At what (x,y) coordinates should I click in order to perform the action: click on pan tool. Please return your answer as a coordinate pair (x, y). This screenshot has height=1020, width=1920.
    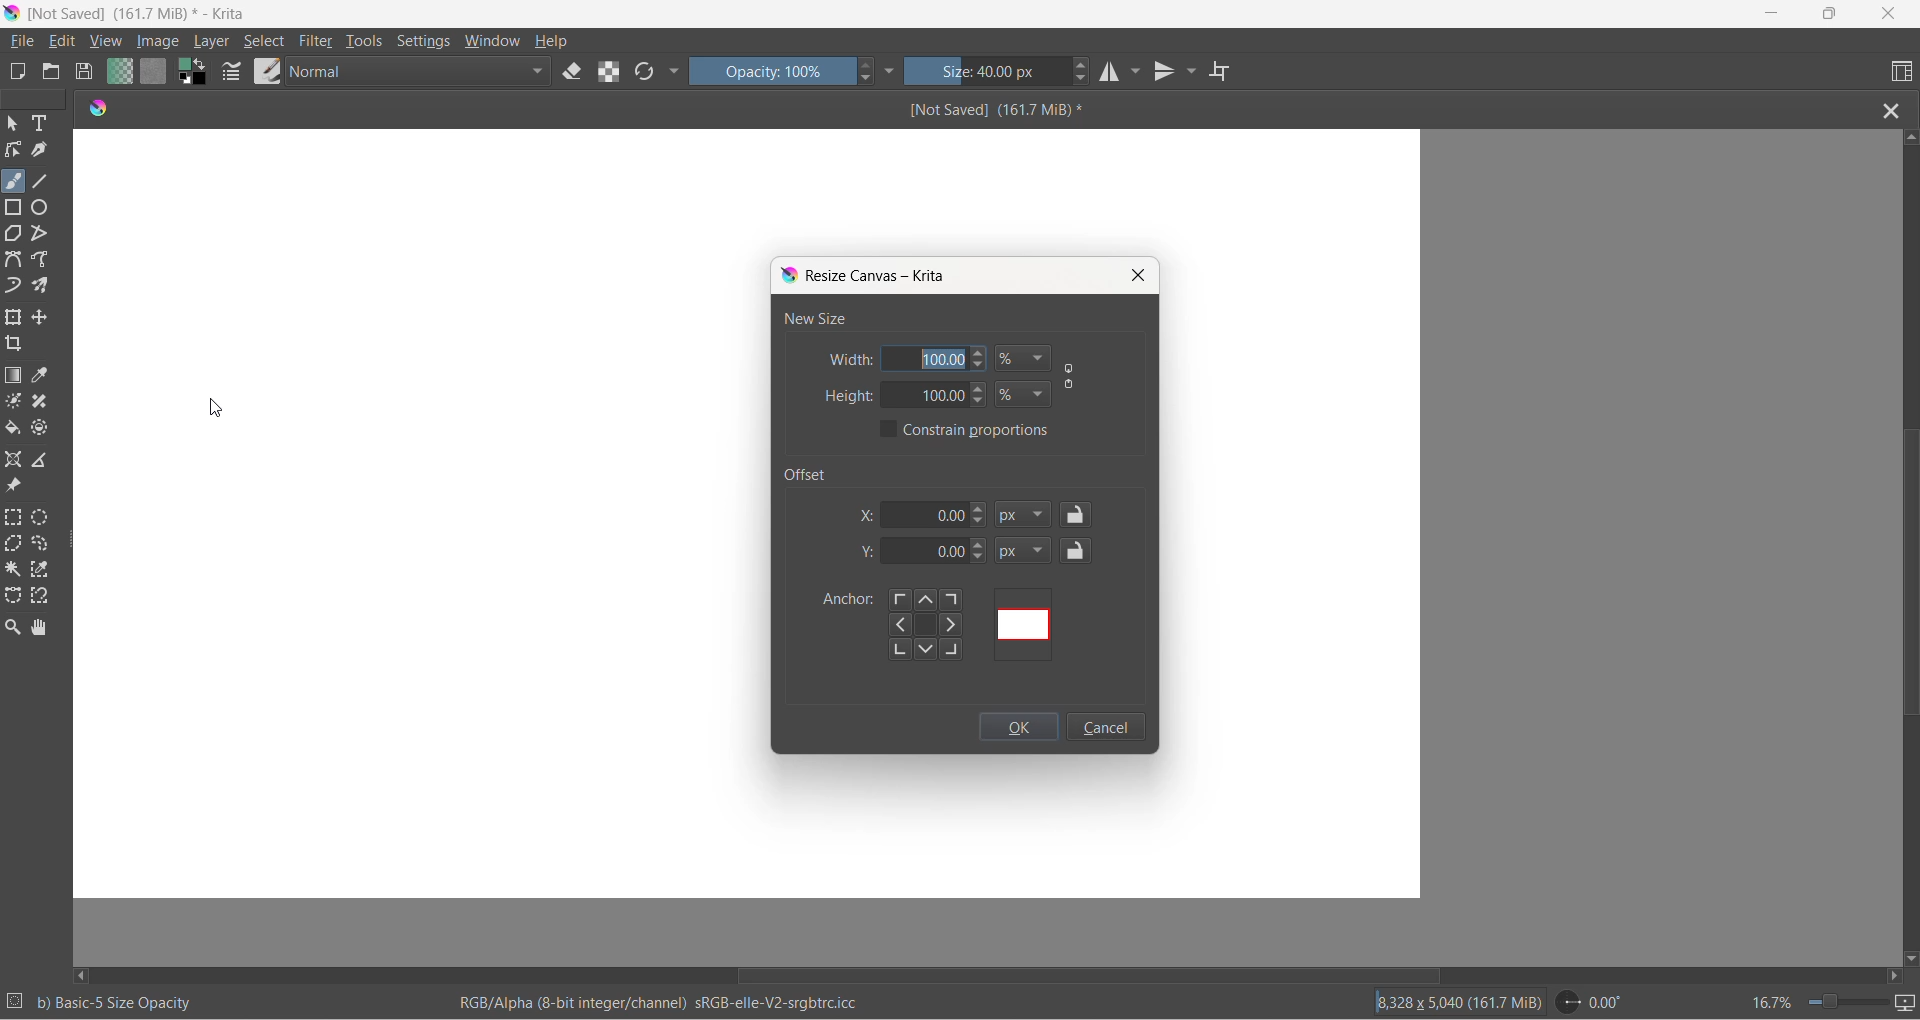
    Looking at the image, I should click on (40, 629).